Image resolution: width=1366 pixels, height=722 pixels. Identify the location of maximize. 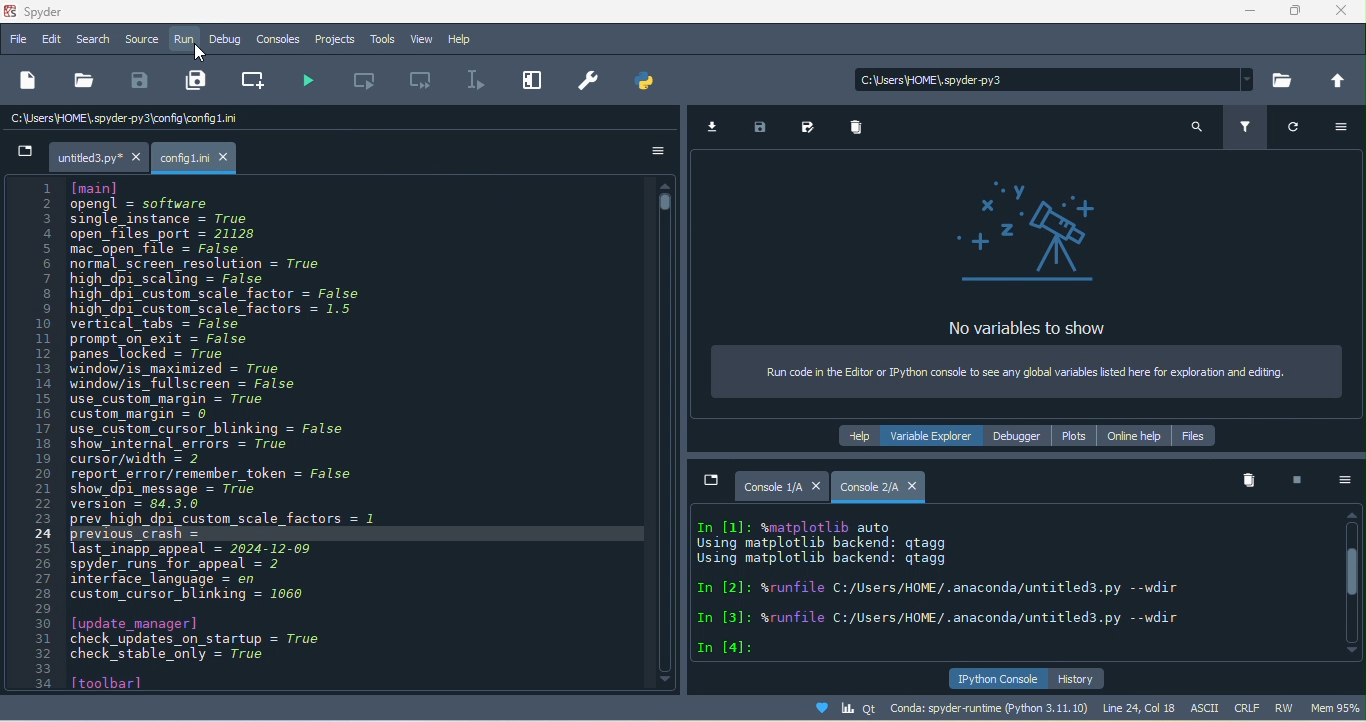
(1294, 13).